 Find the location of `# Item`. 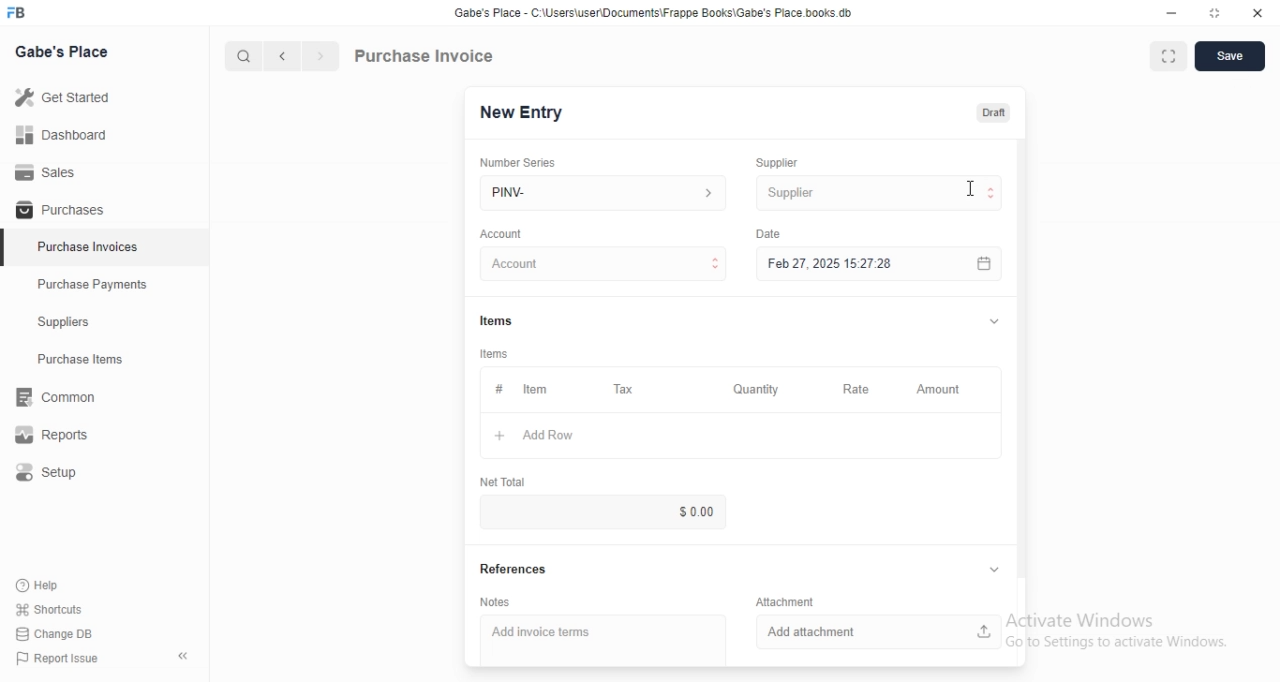

# Item is located at coordinates (536, 390).